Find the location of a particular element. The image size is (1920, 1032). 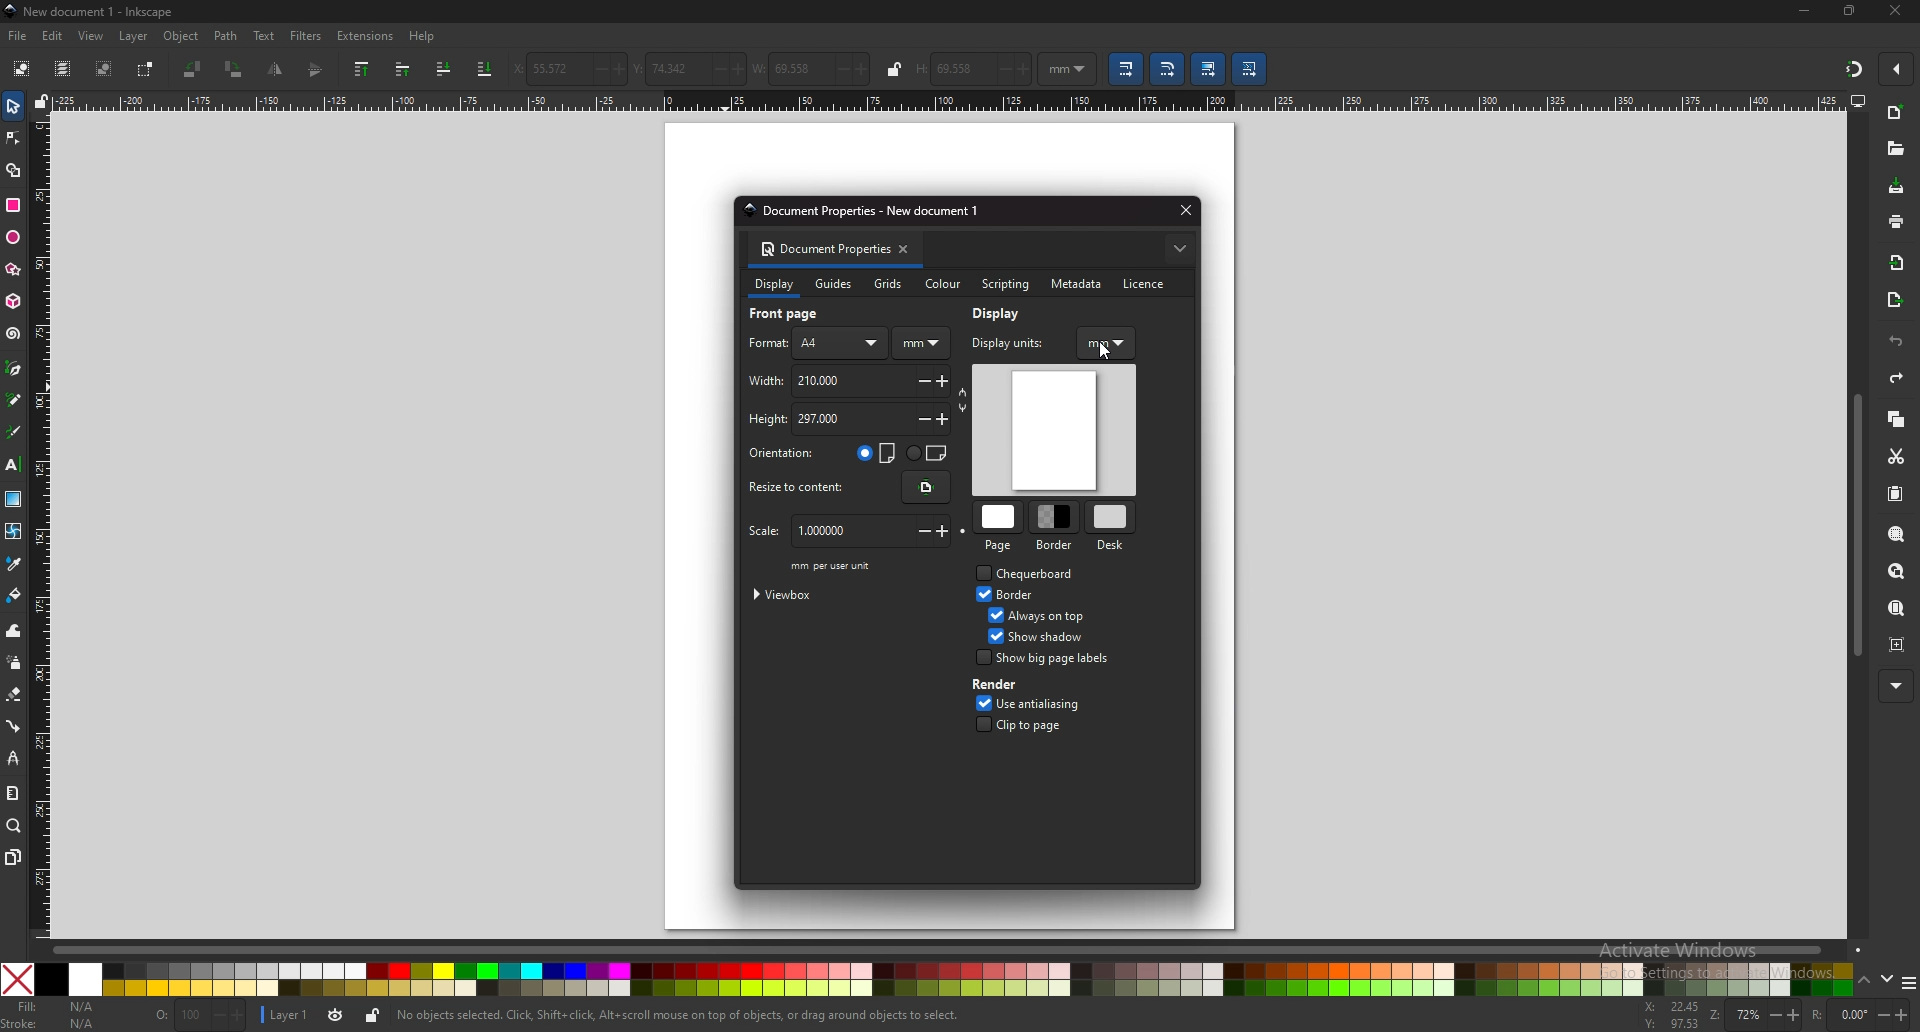

ellipse is located at coordinates (13, 237).